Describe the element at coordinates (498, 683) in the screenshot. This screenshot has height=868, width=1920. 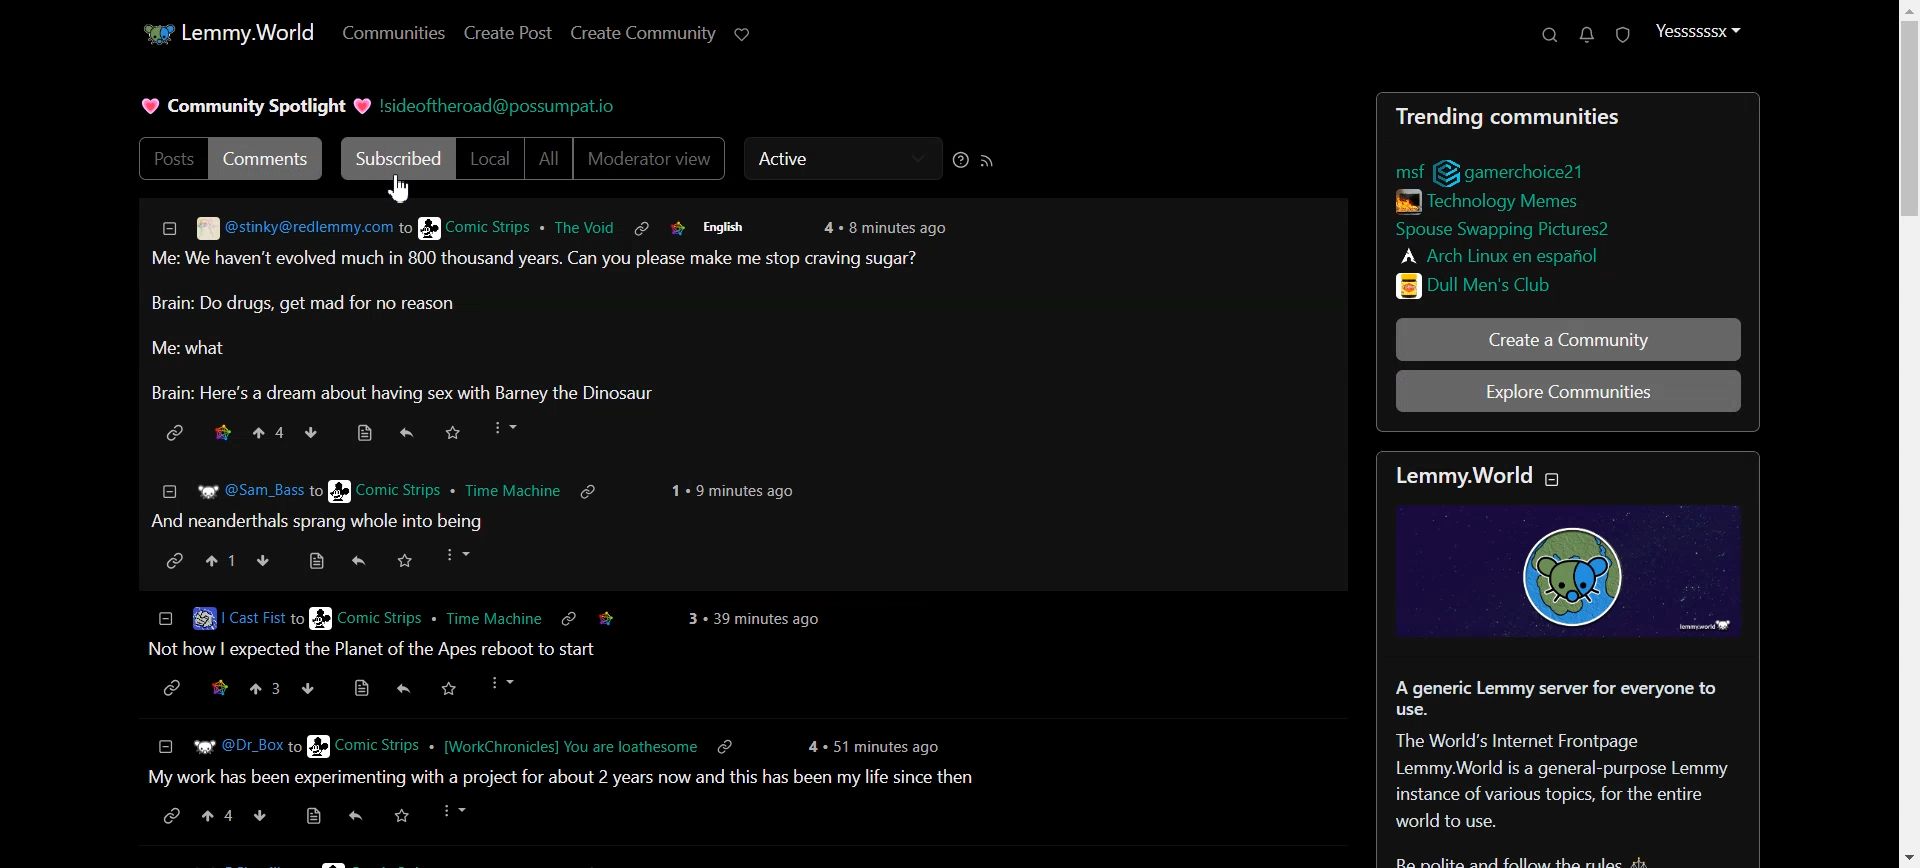
I see `more` at that location.